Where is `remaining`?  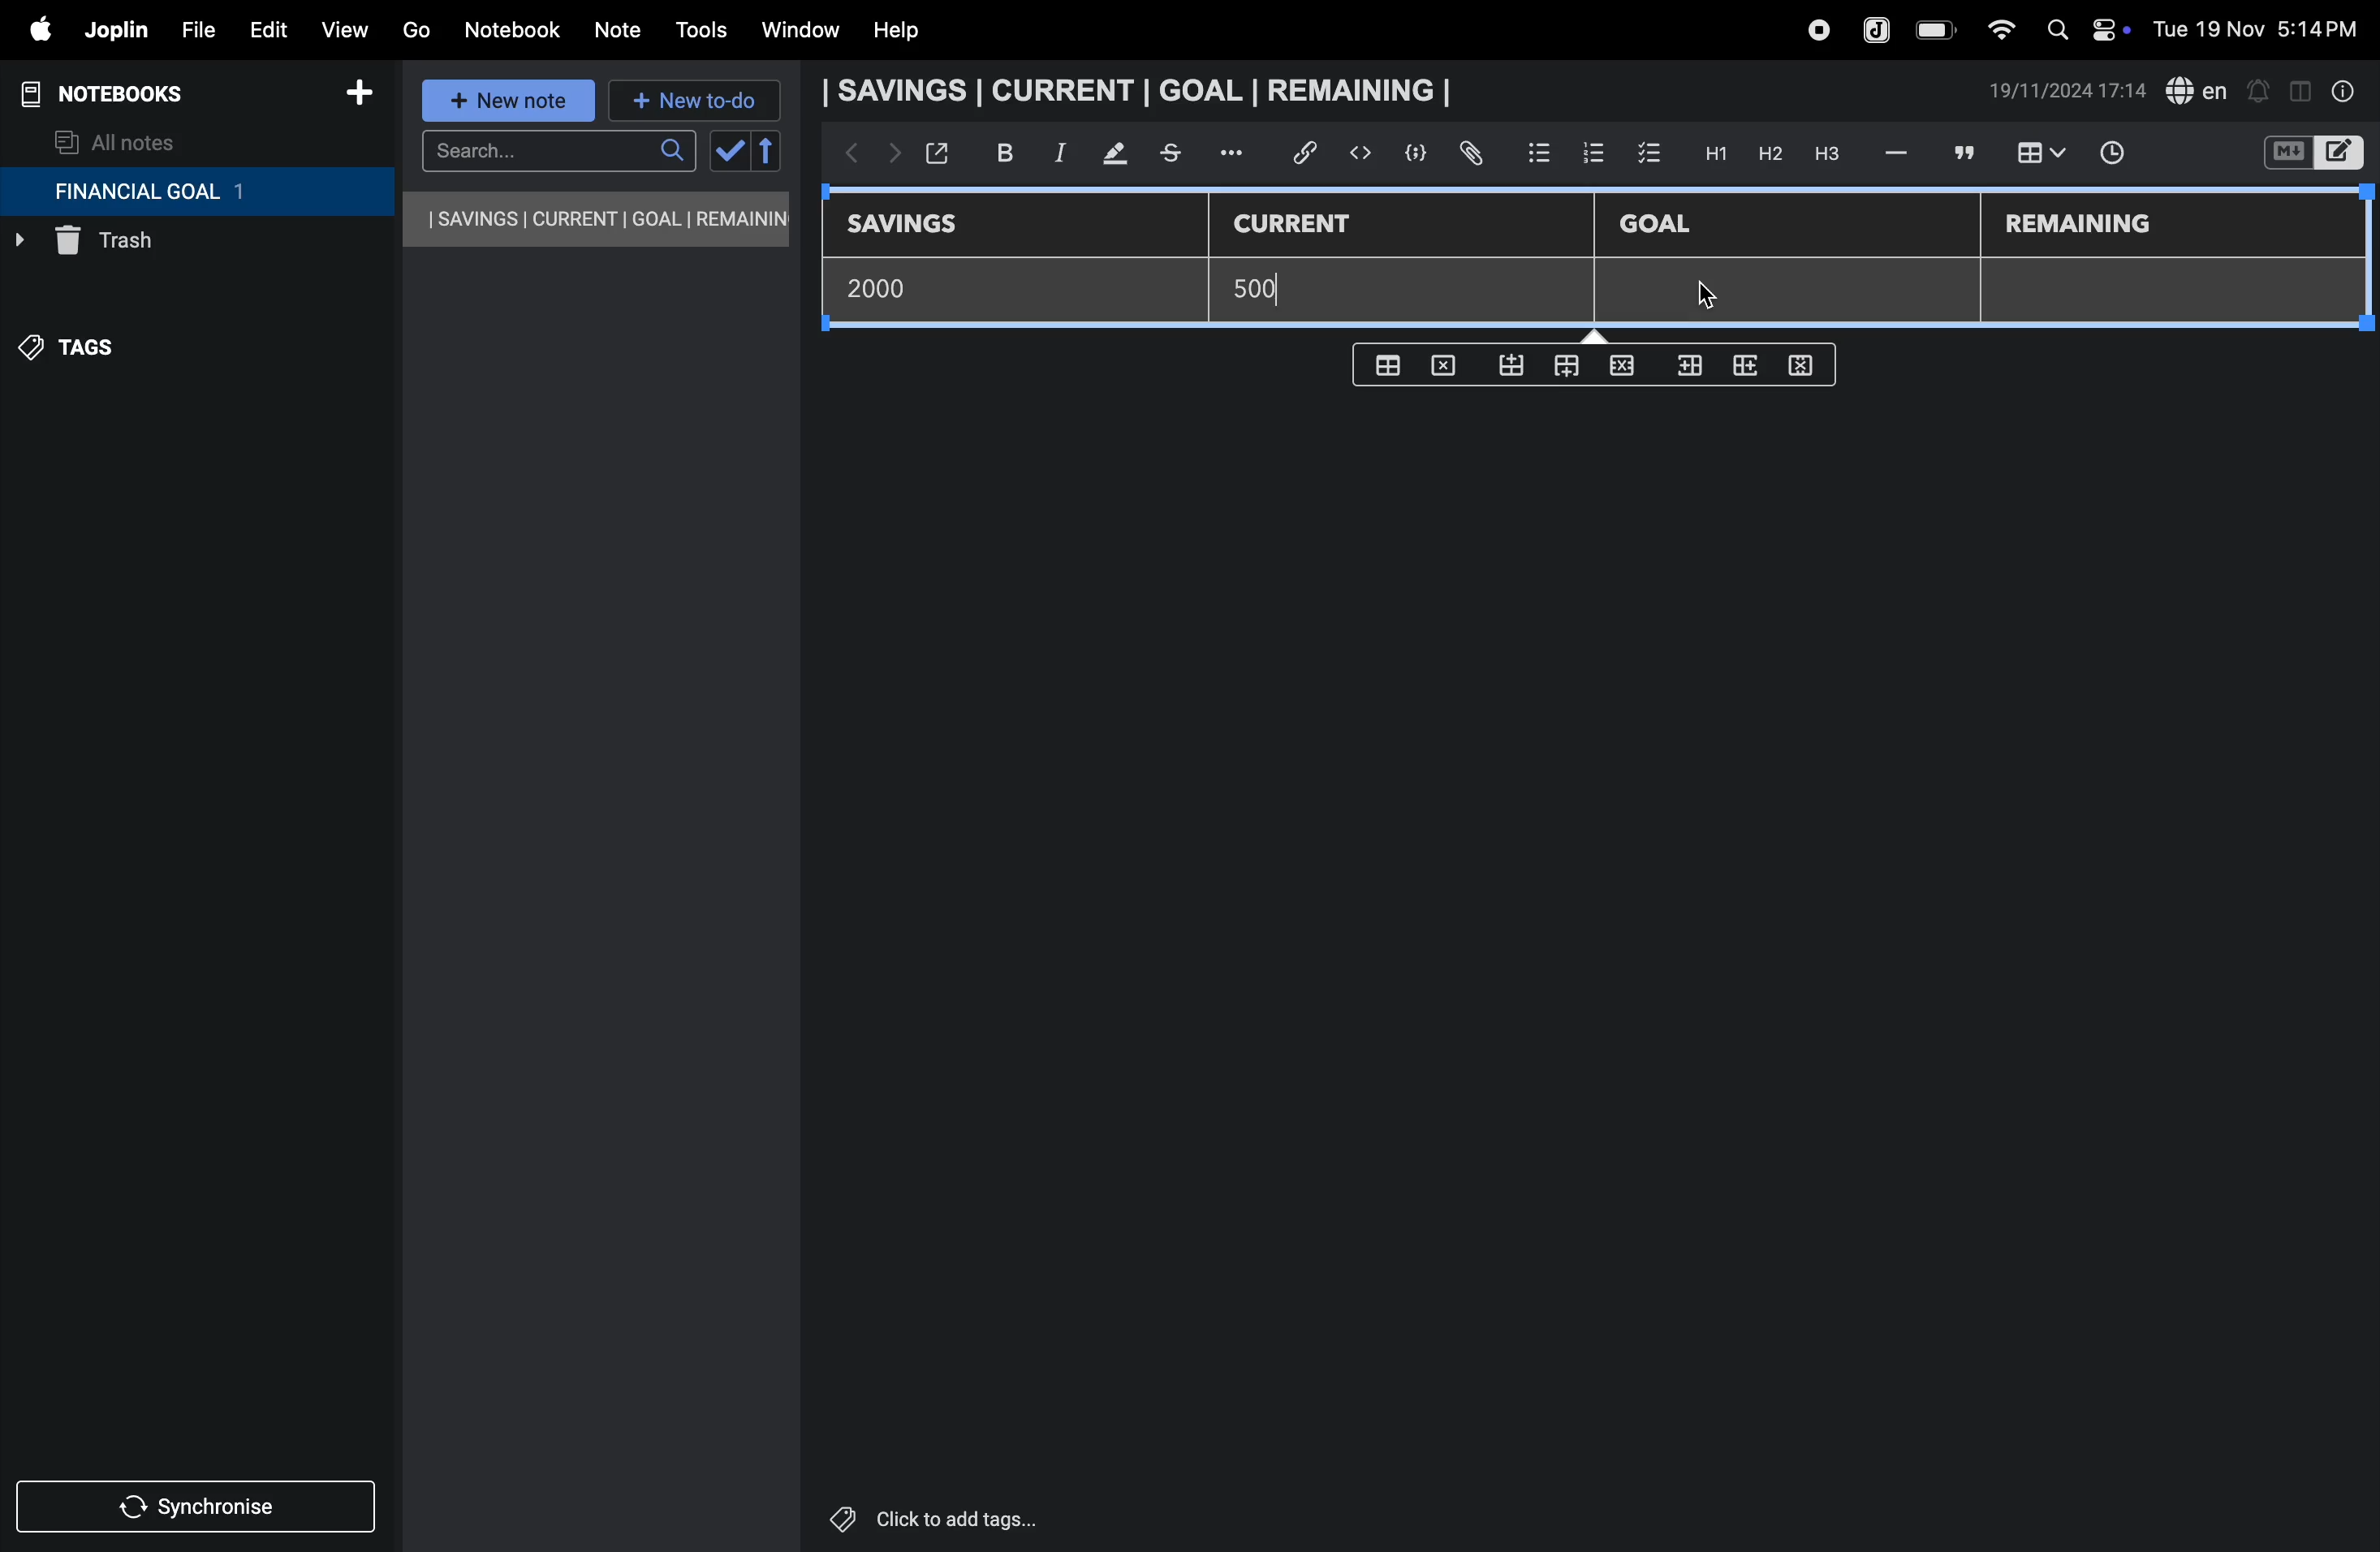
remaining is located at coordinates (2082, 226).